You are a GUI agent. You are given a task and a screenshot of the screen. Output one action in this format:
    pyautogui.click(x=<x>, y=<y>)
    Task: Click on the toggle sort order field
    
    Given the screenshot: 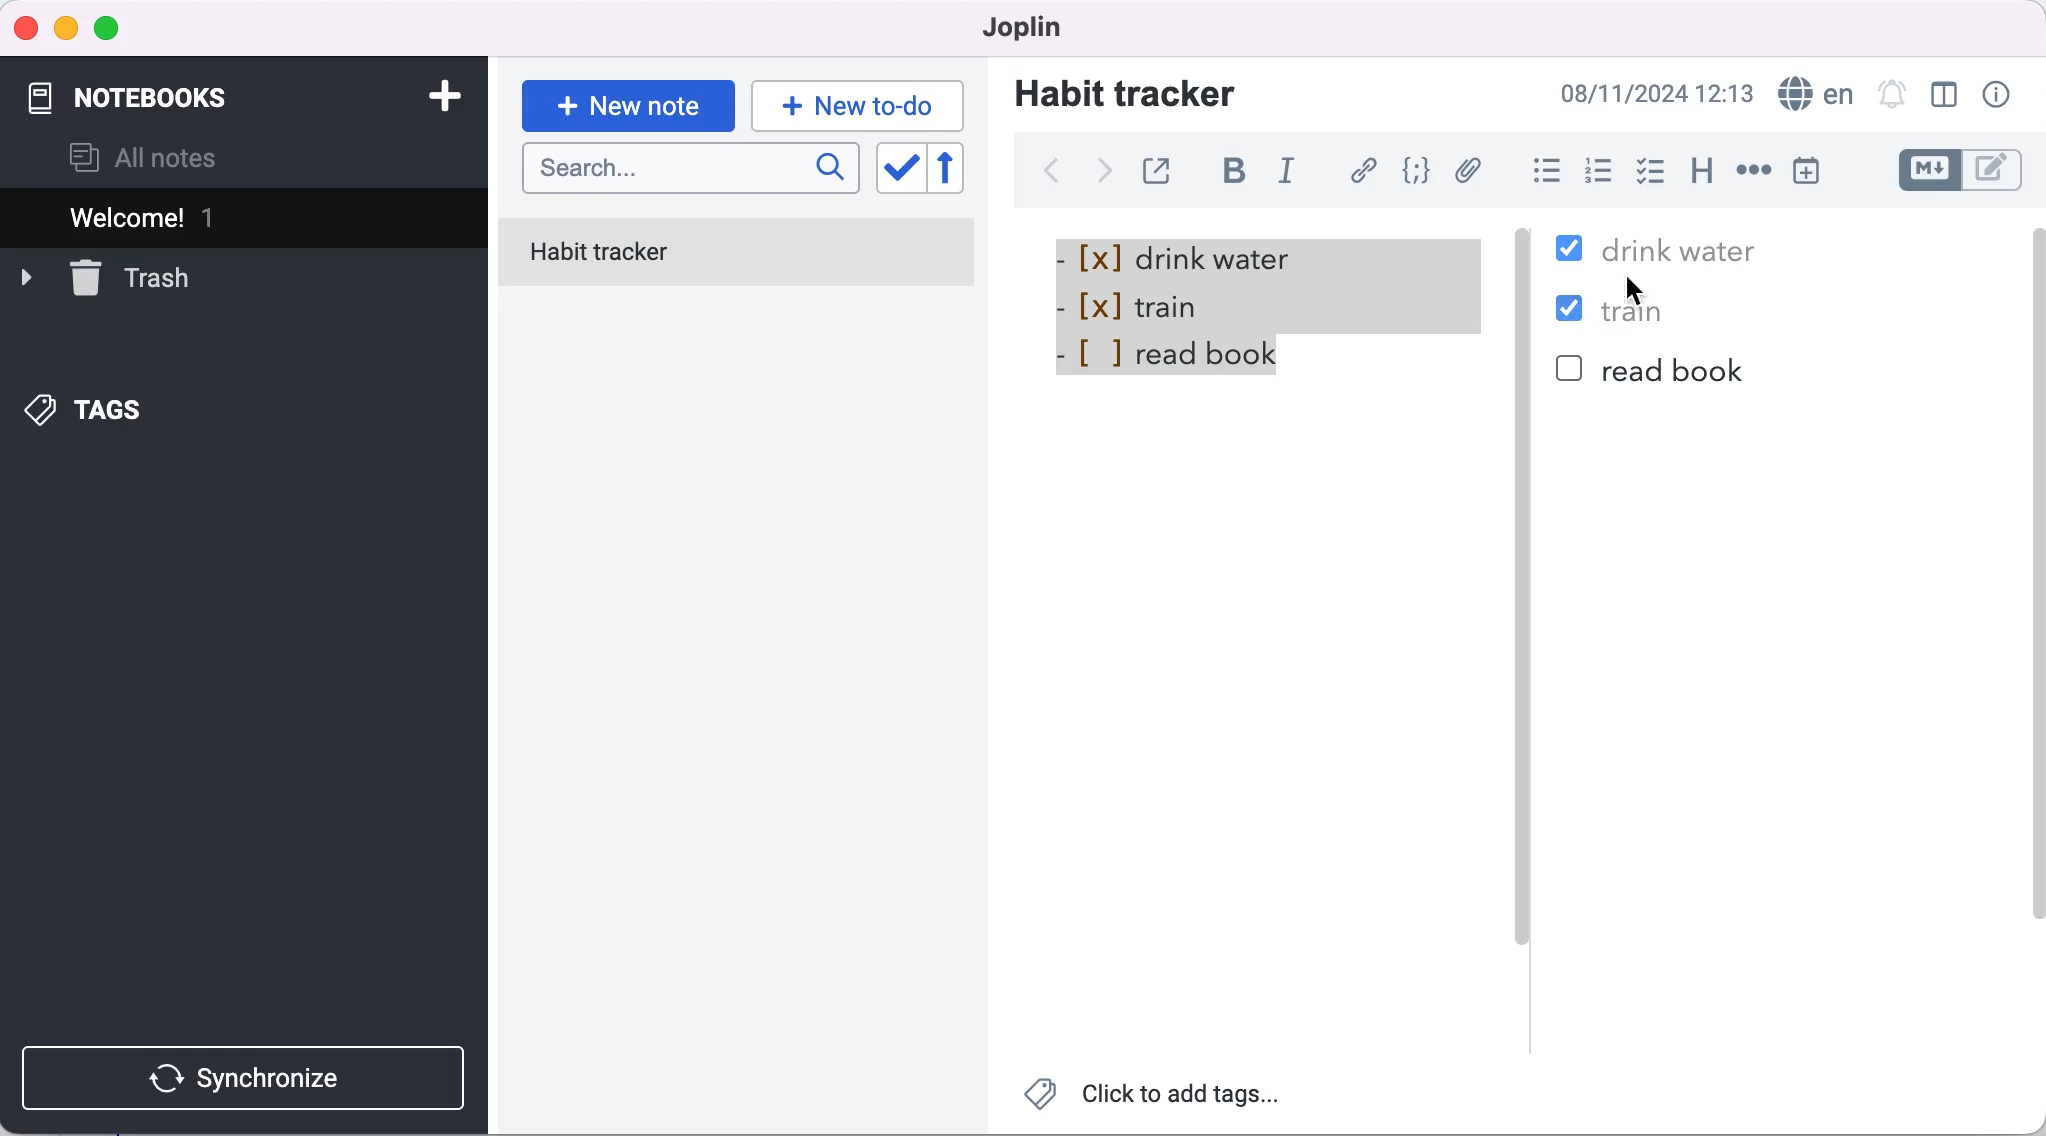 What is the action you would take?
    pyautogui.click(x=899, y=170)
    